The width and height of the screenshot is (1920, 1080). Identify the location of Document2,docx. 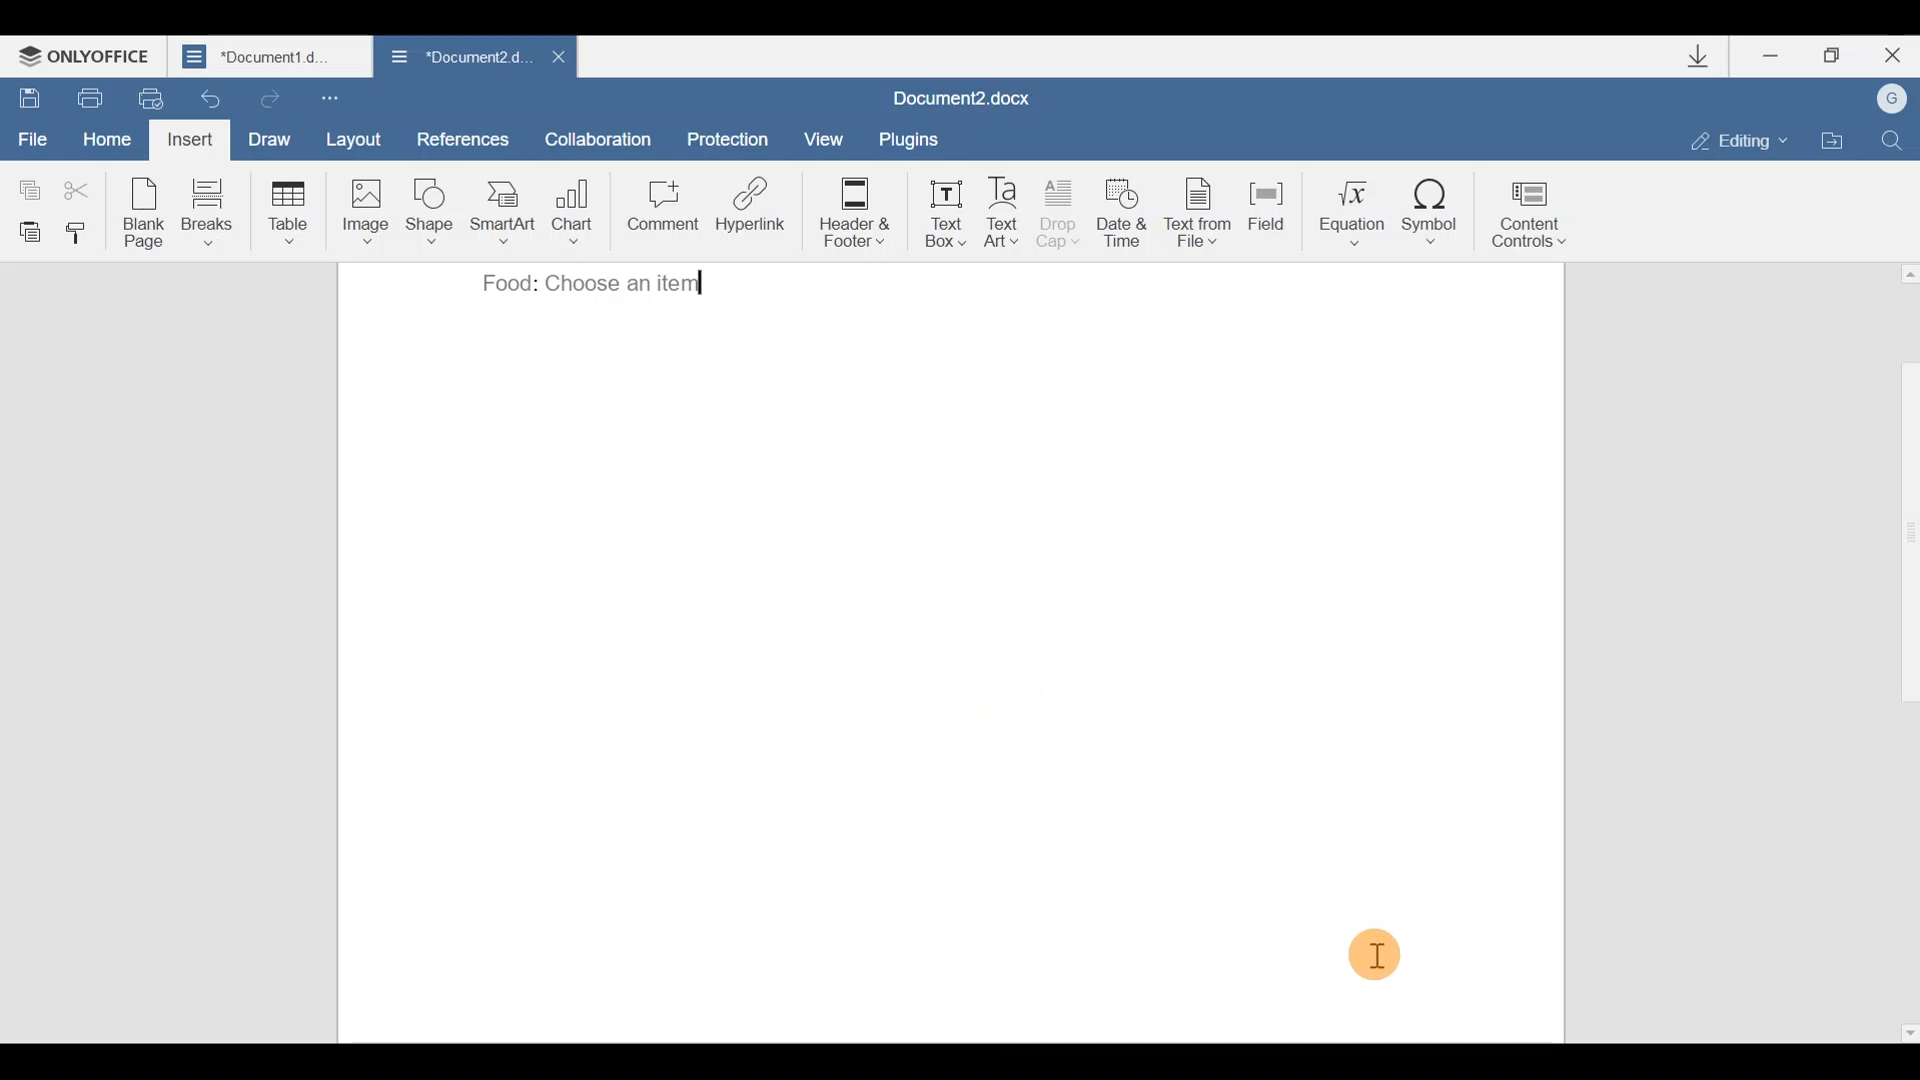
(978, 93).